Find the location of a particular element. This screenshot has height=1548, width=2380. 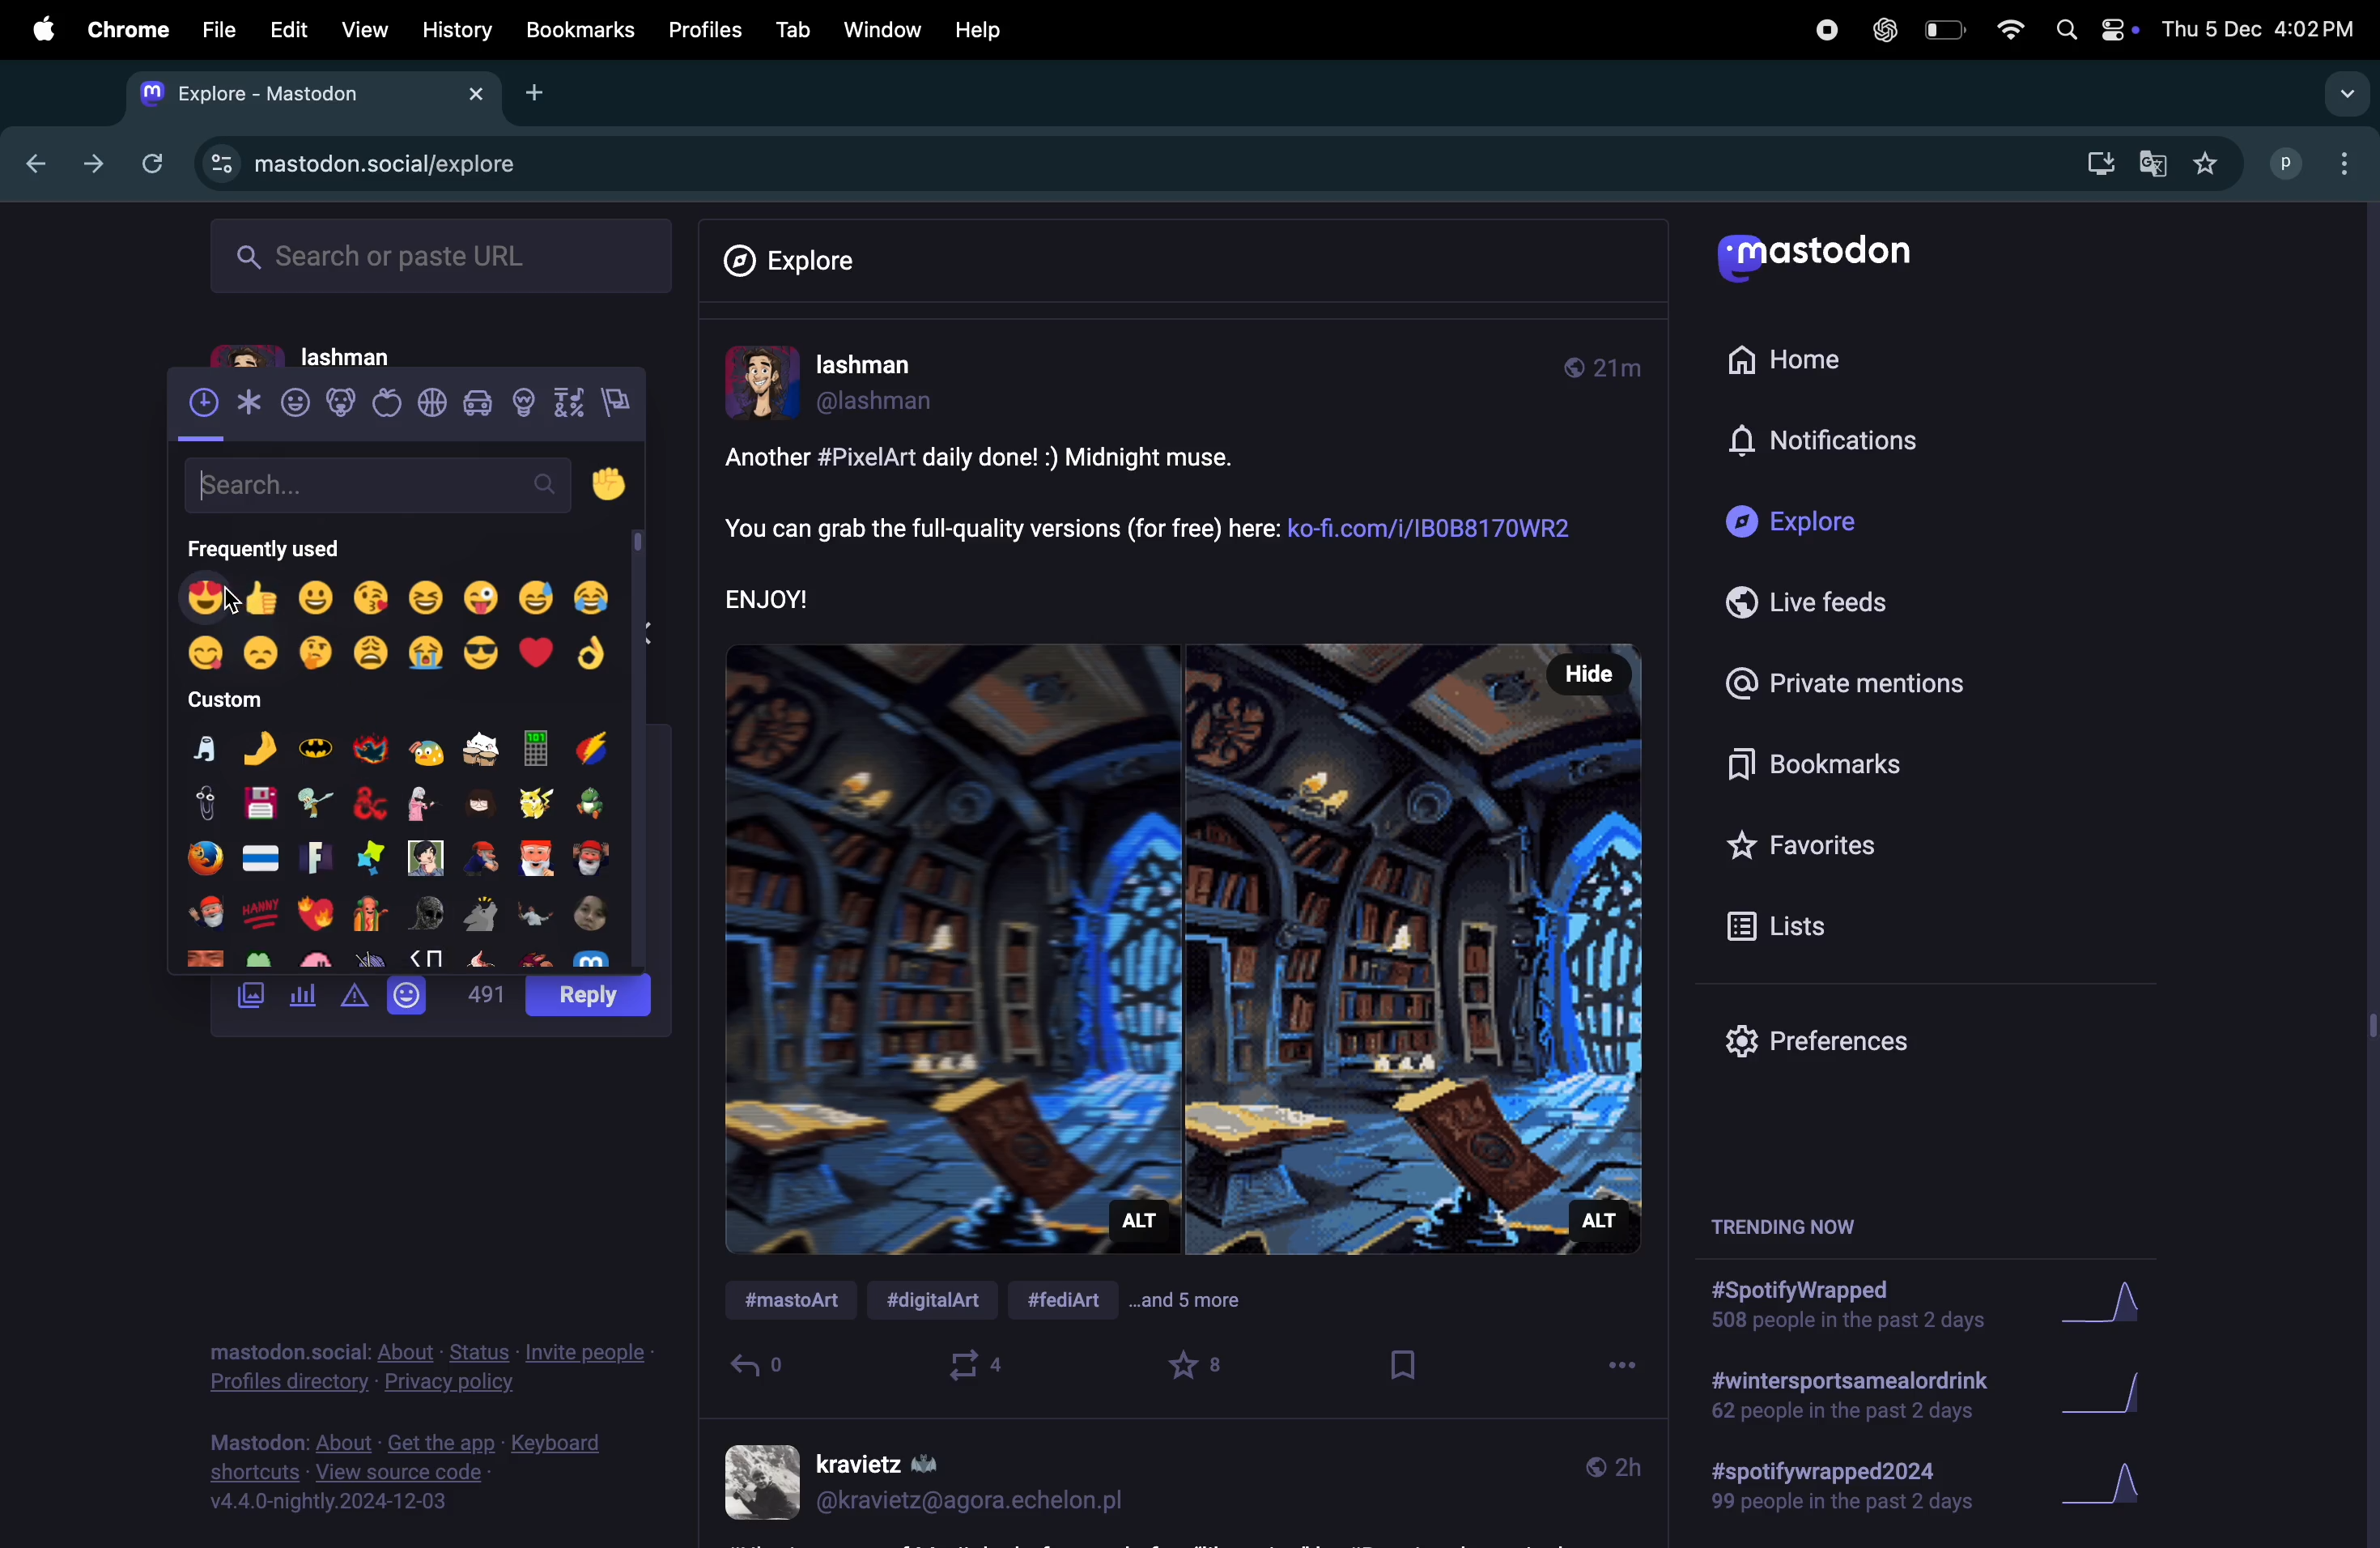

google translate is located at coordinates (2151, 164).